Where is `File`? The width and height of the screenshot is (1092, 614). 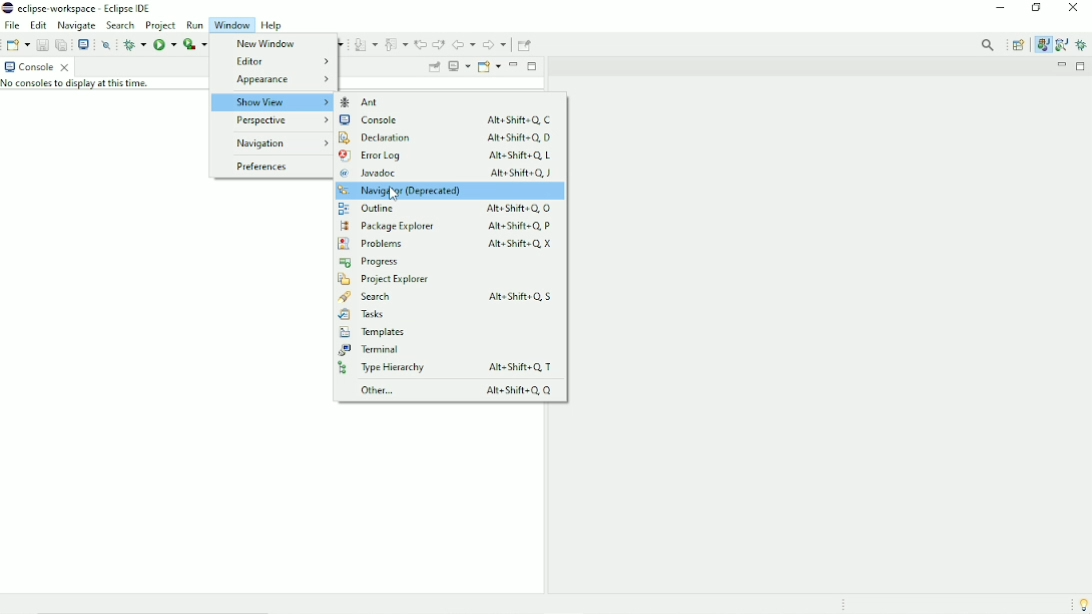
File is located at coordinates (12, 25).